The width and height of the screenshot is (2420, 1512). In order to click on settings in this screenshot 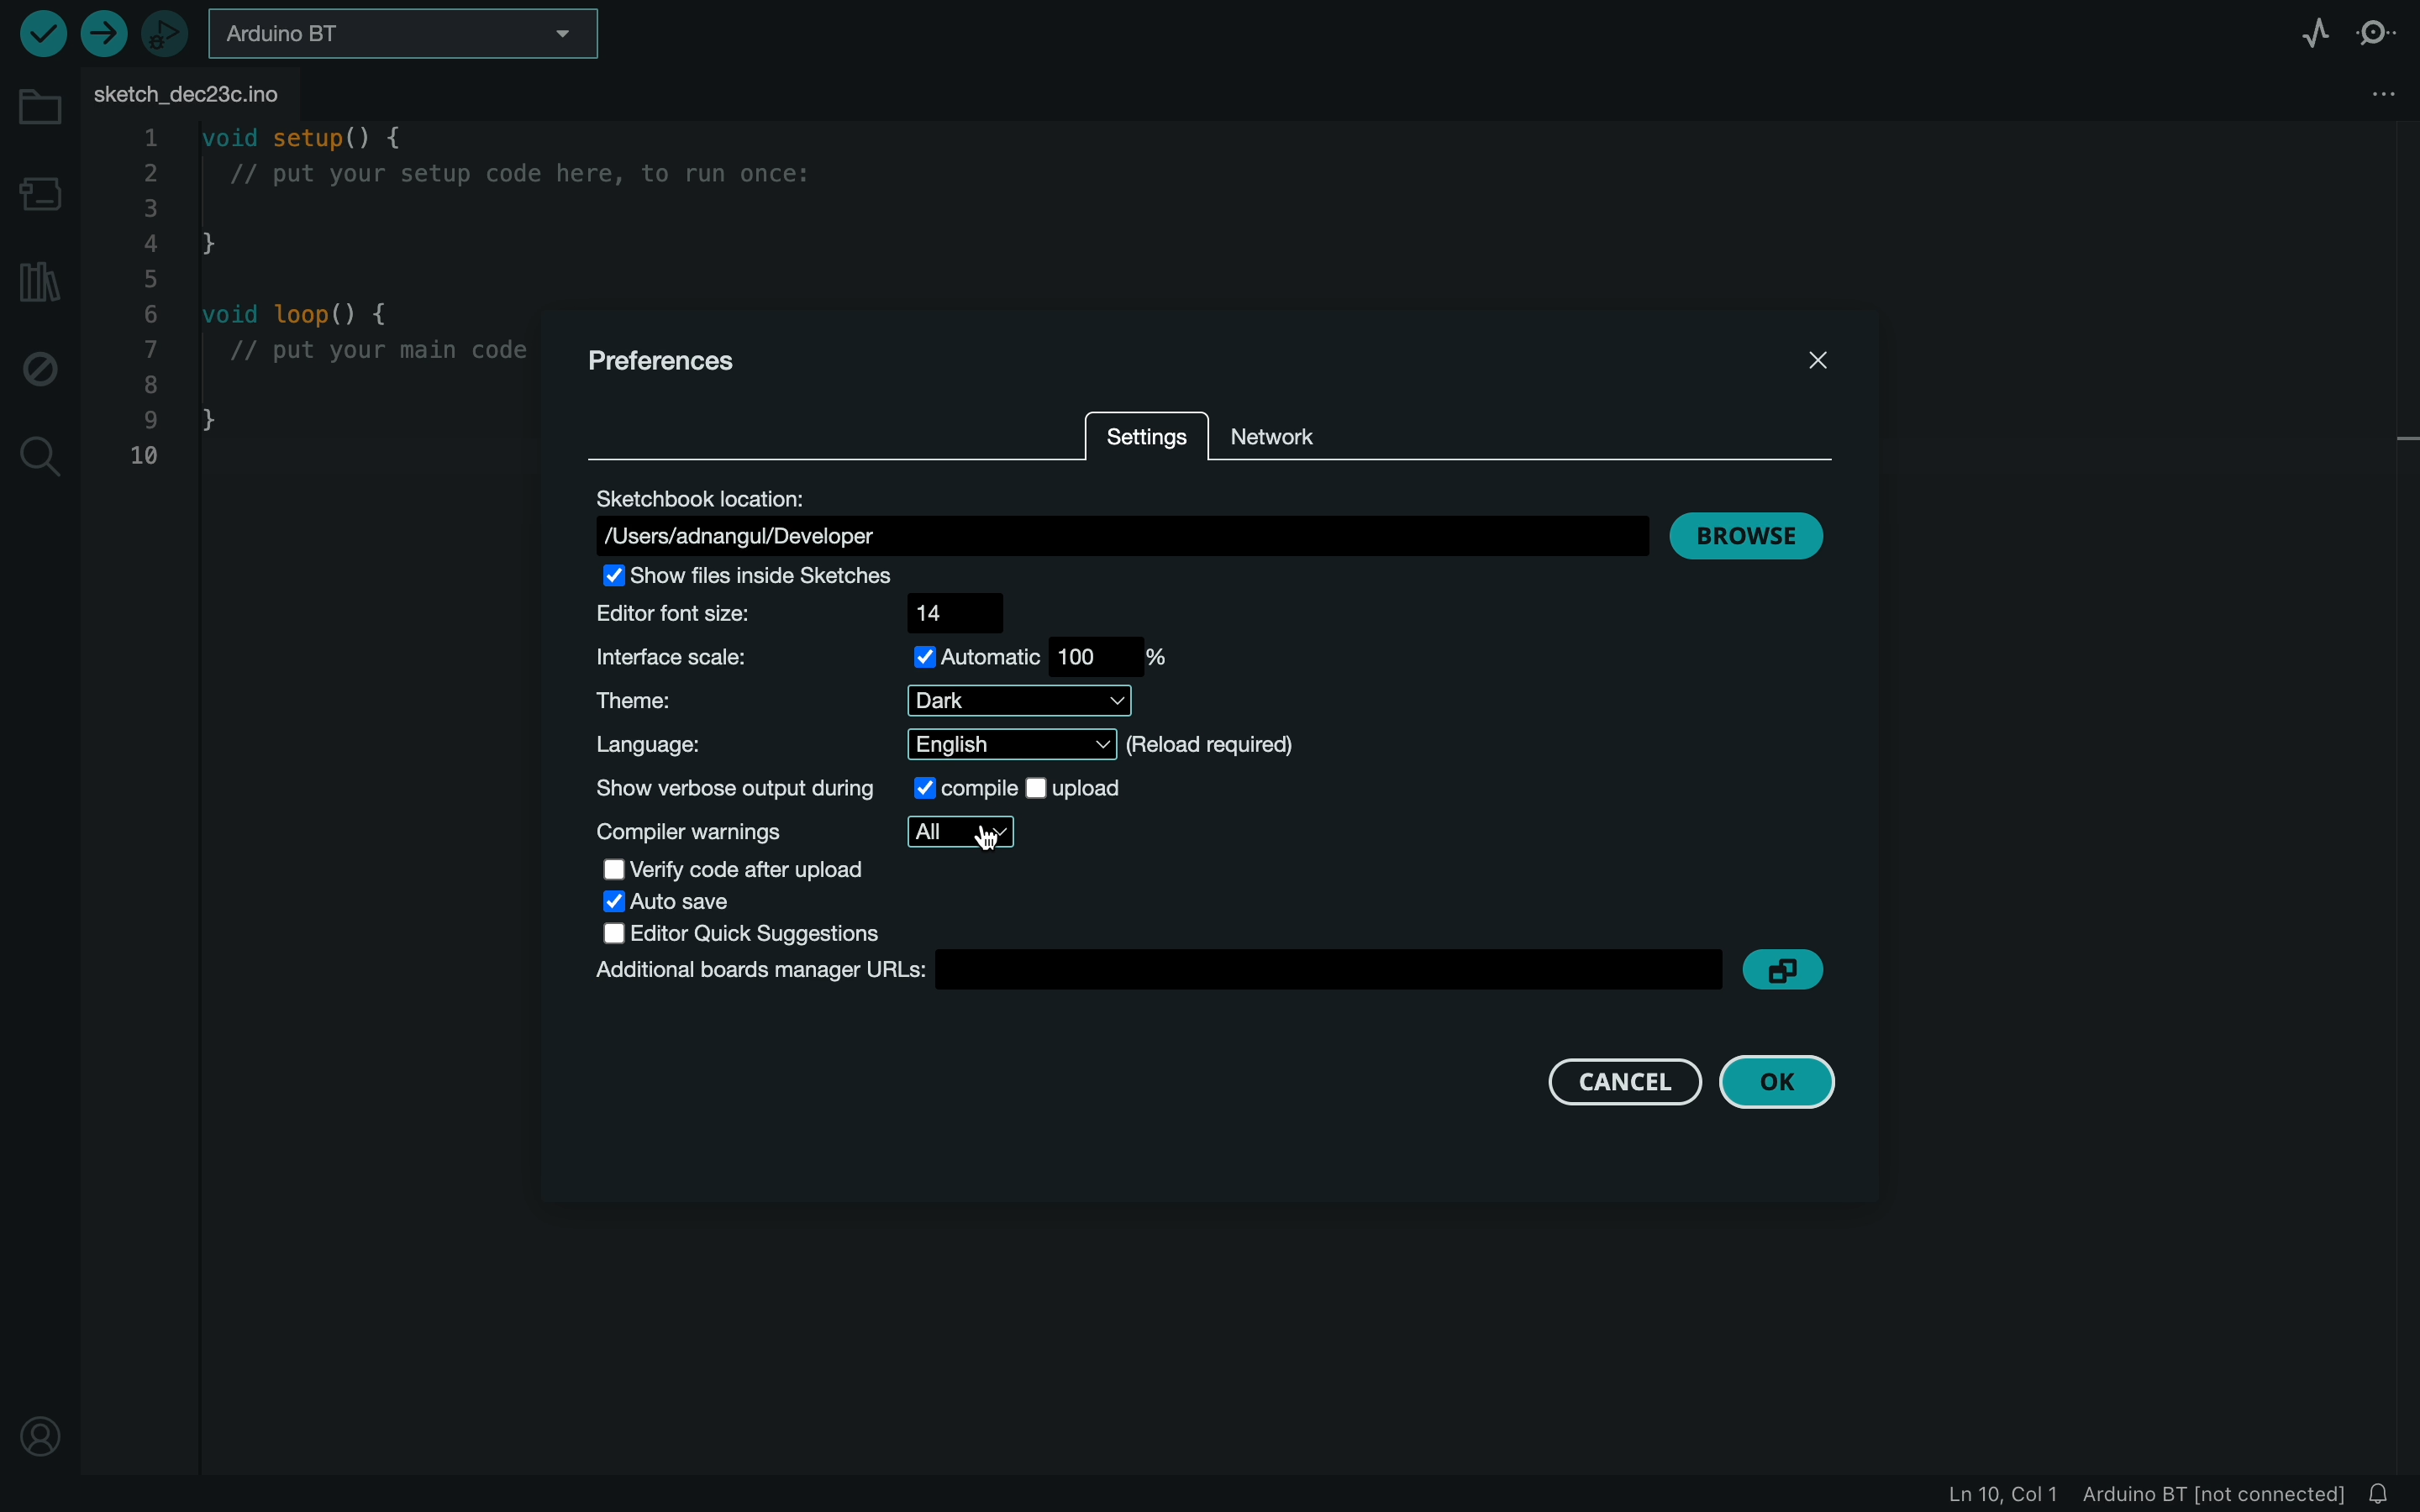, I will do `click(1145, 441)`.